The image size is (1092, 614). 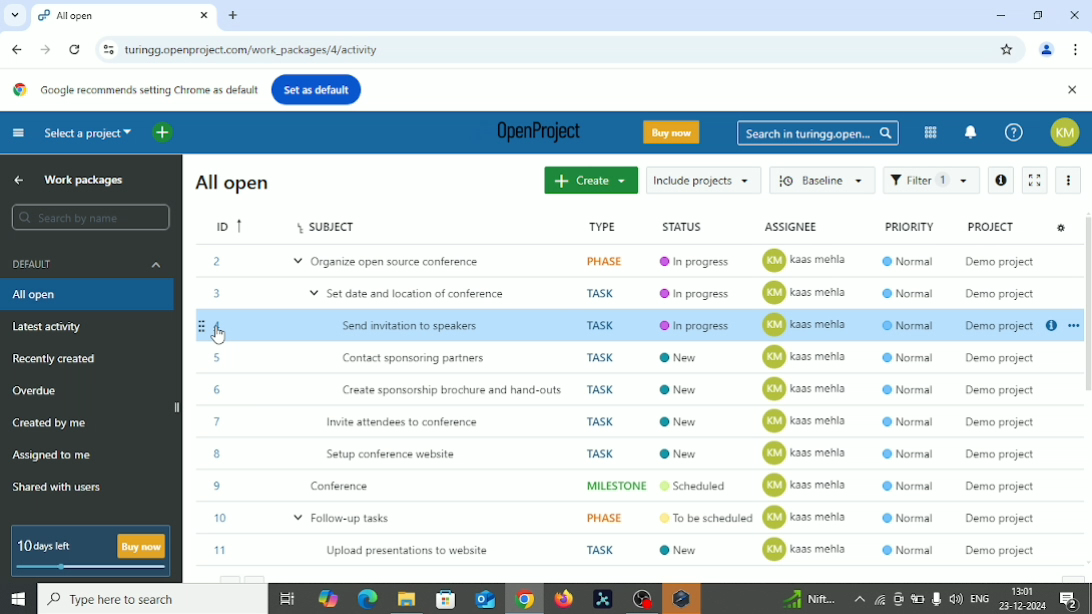 What do you see at coordinates (1078, 49) in the screenshot?
I see `Customize and control google chrome` at bounding box center [1078, 49].